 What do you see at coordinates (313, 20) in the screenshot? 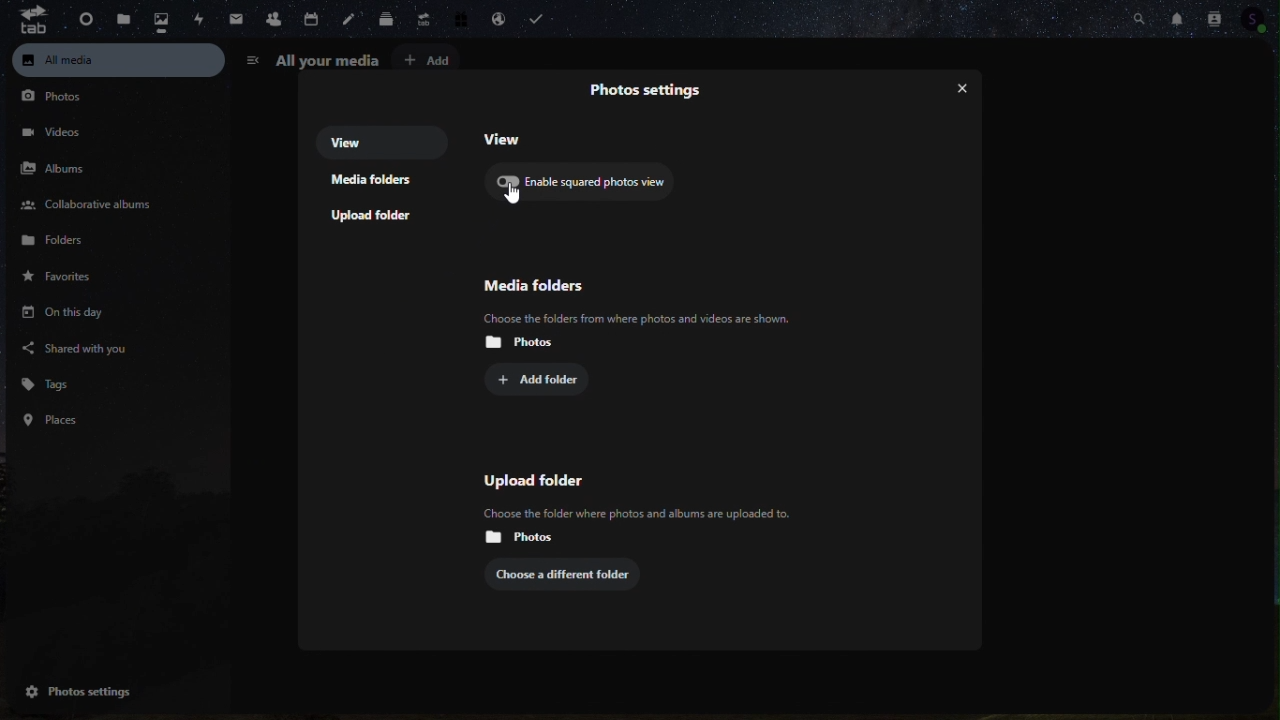
I see `calendar` at bounding box center [313, 20].